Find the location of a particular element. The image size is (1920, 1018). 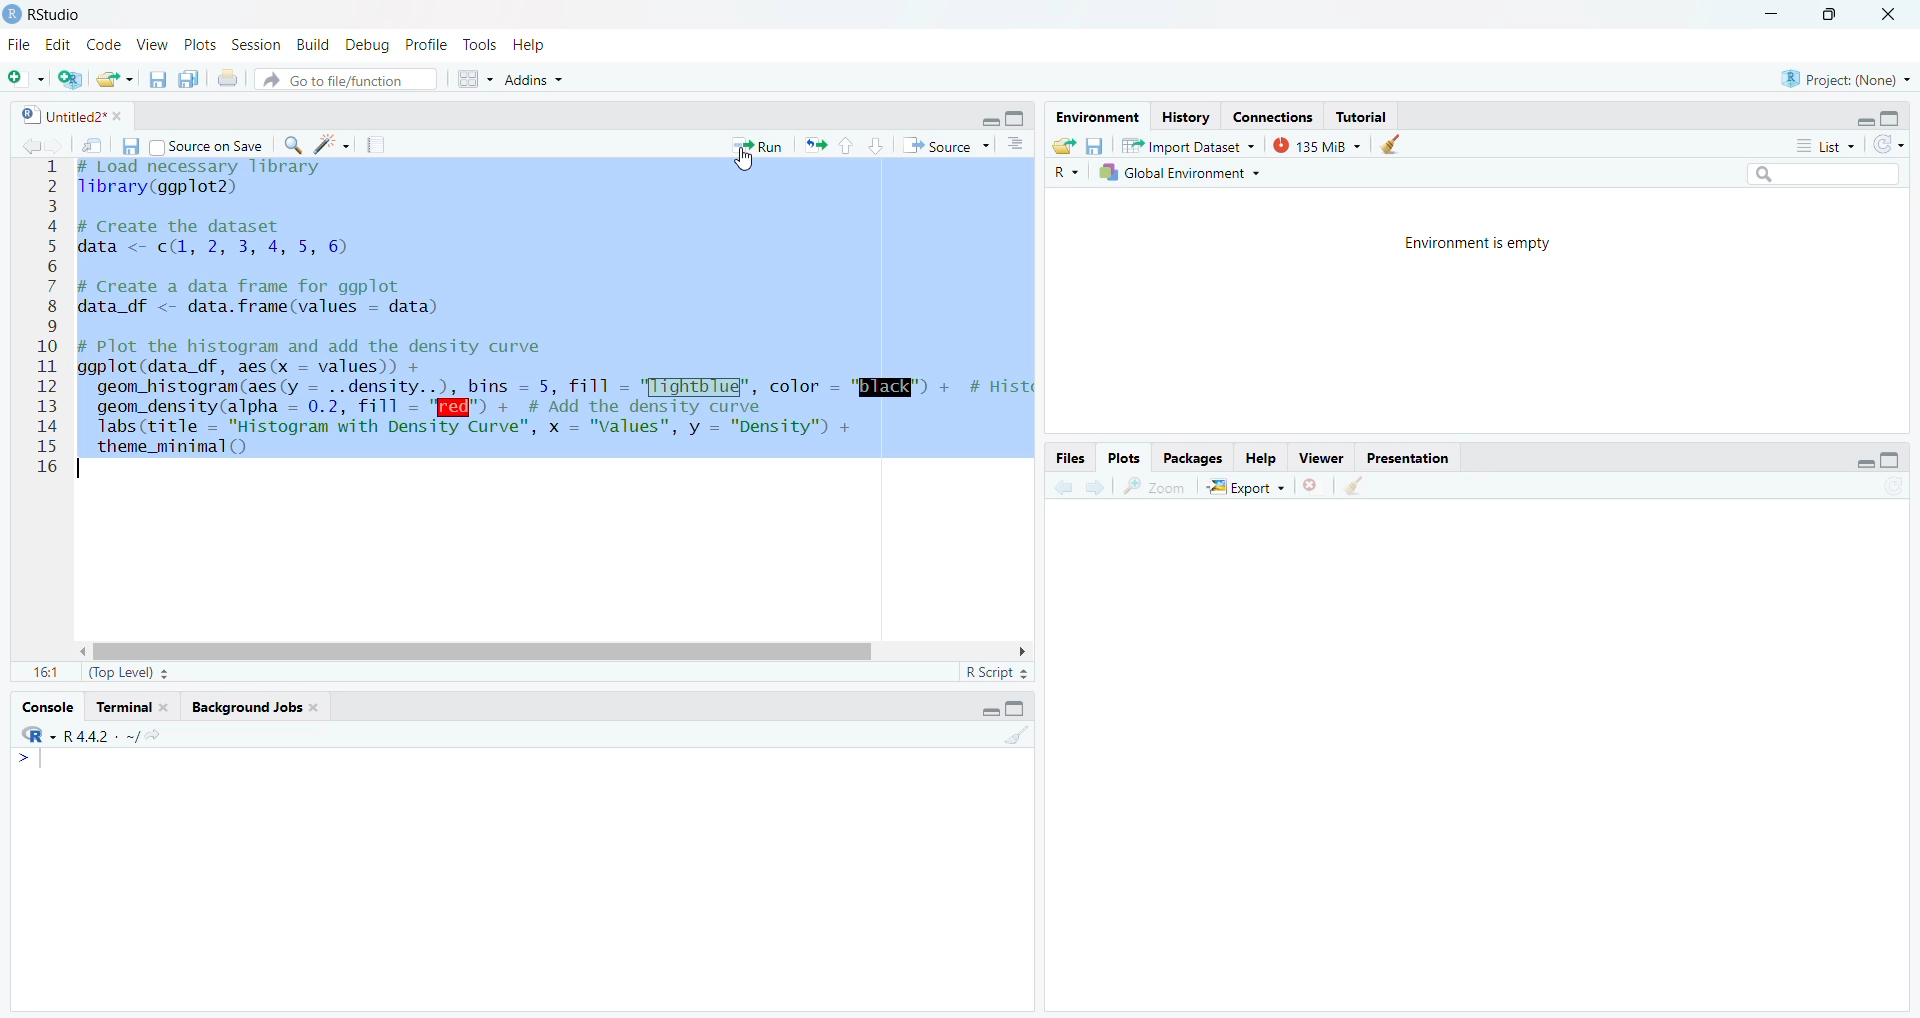

minimize is located at coordinates (1867, 464).